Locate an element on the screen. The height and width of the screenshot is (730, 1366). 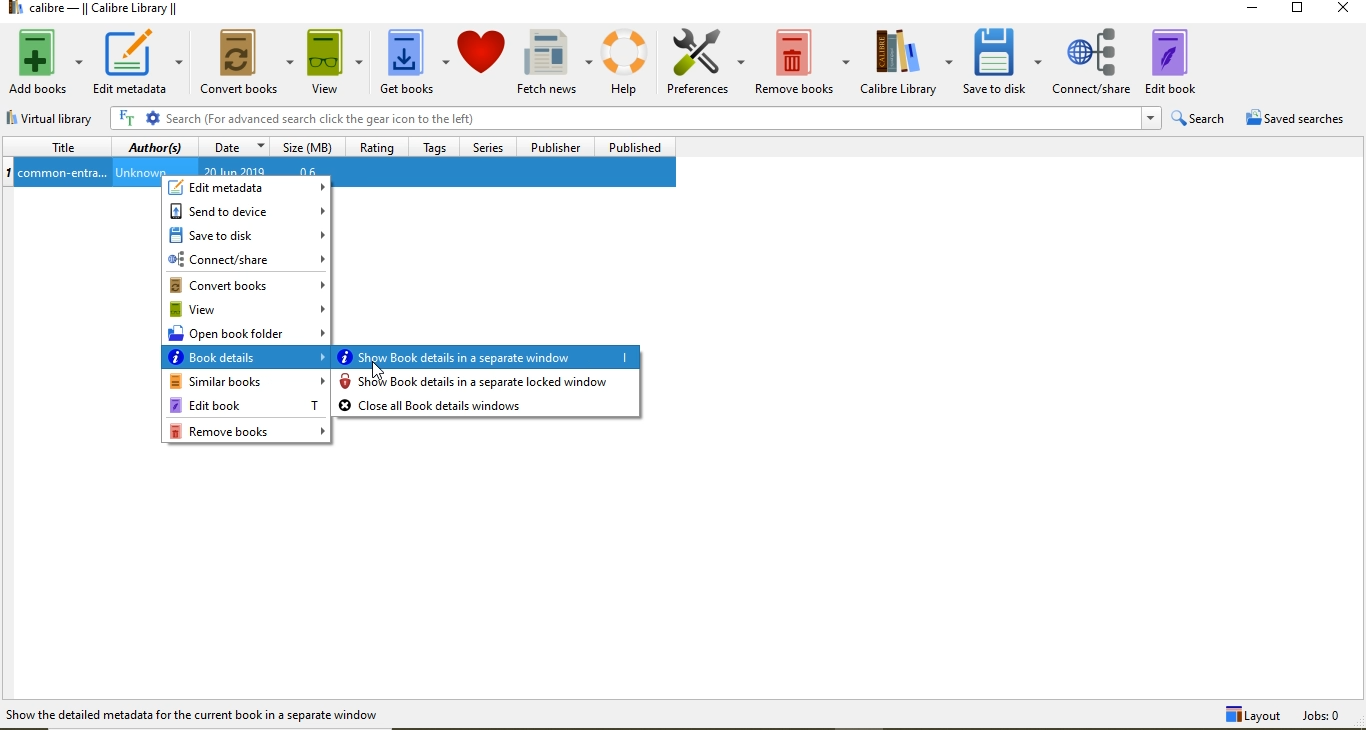
Layout is located at coordinates (1250, 716).